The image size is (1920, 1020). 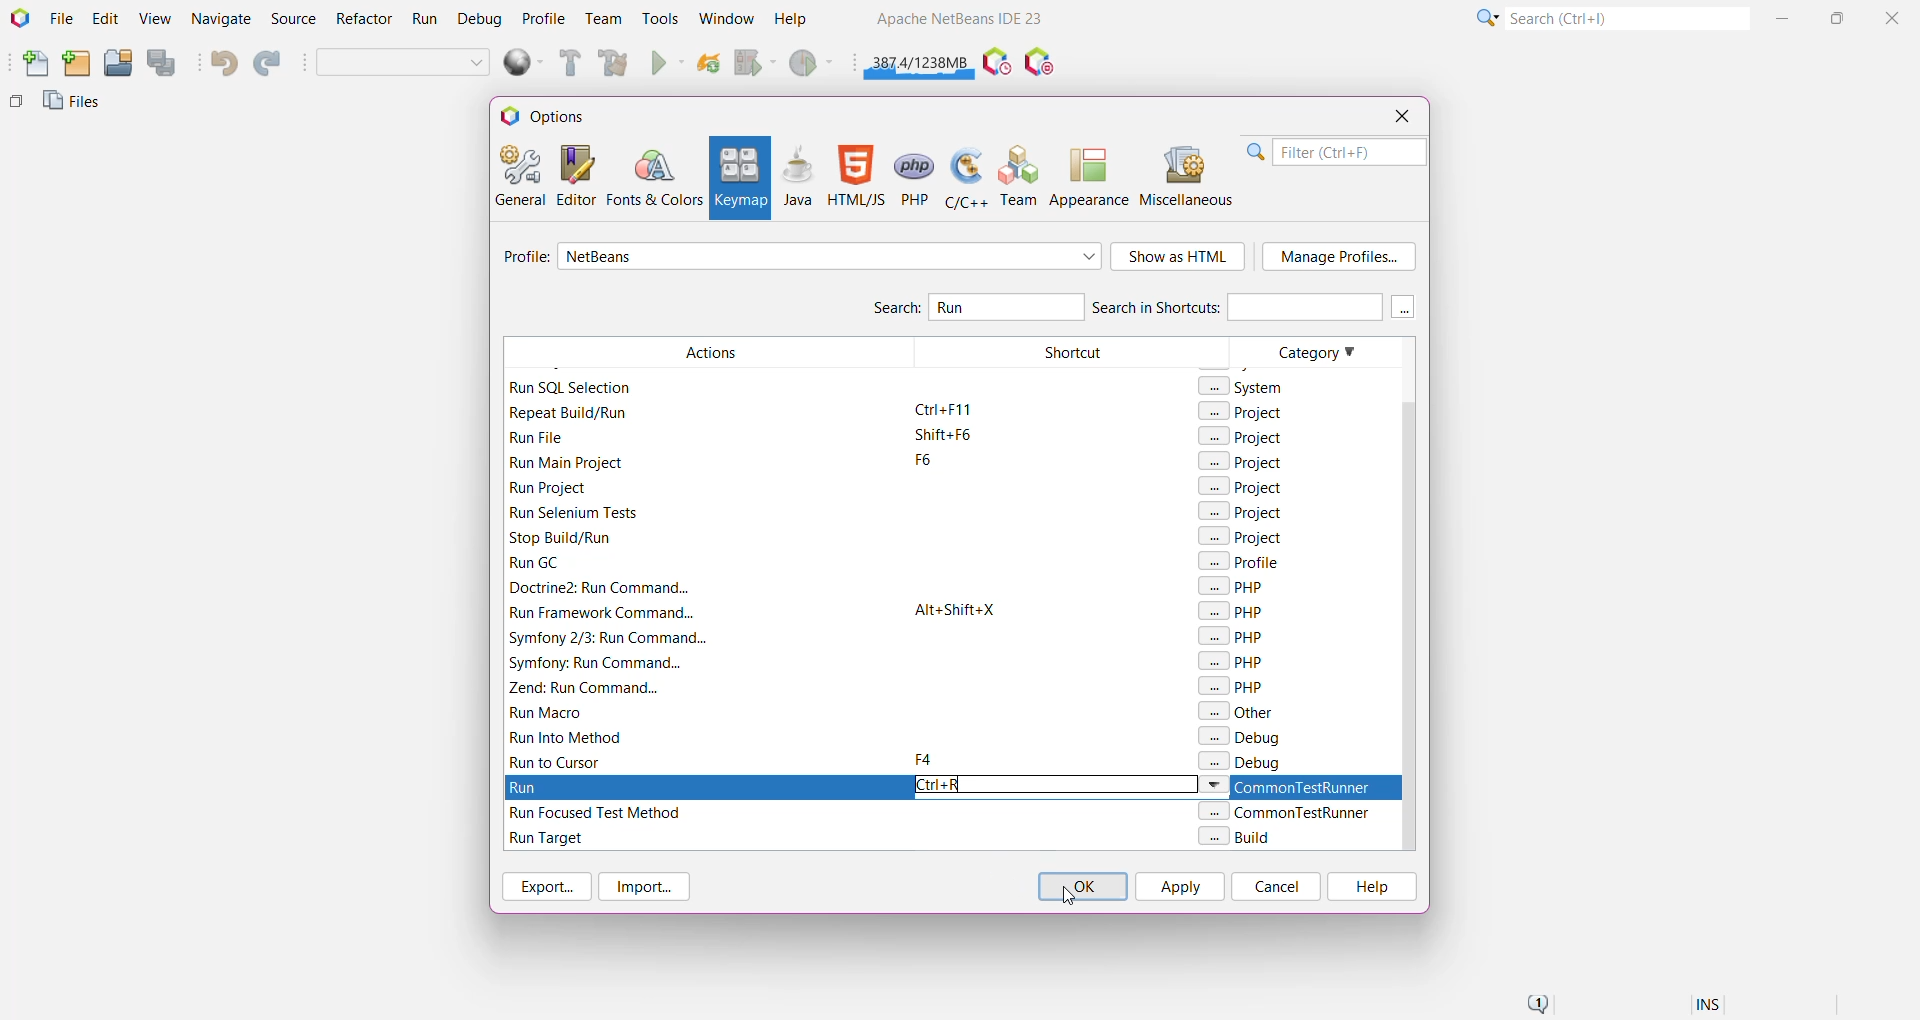 I want to click on Team, so click(x=1020, y=176).